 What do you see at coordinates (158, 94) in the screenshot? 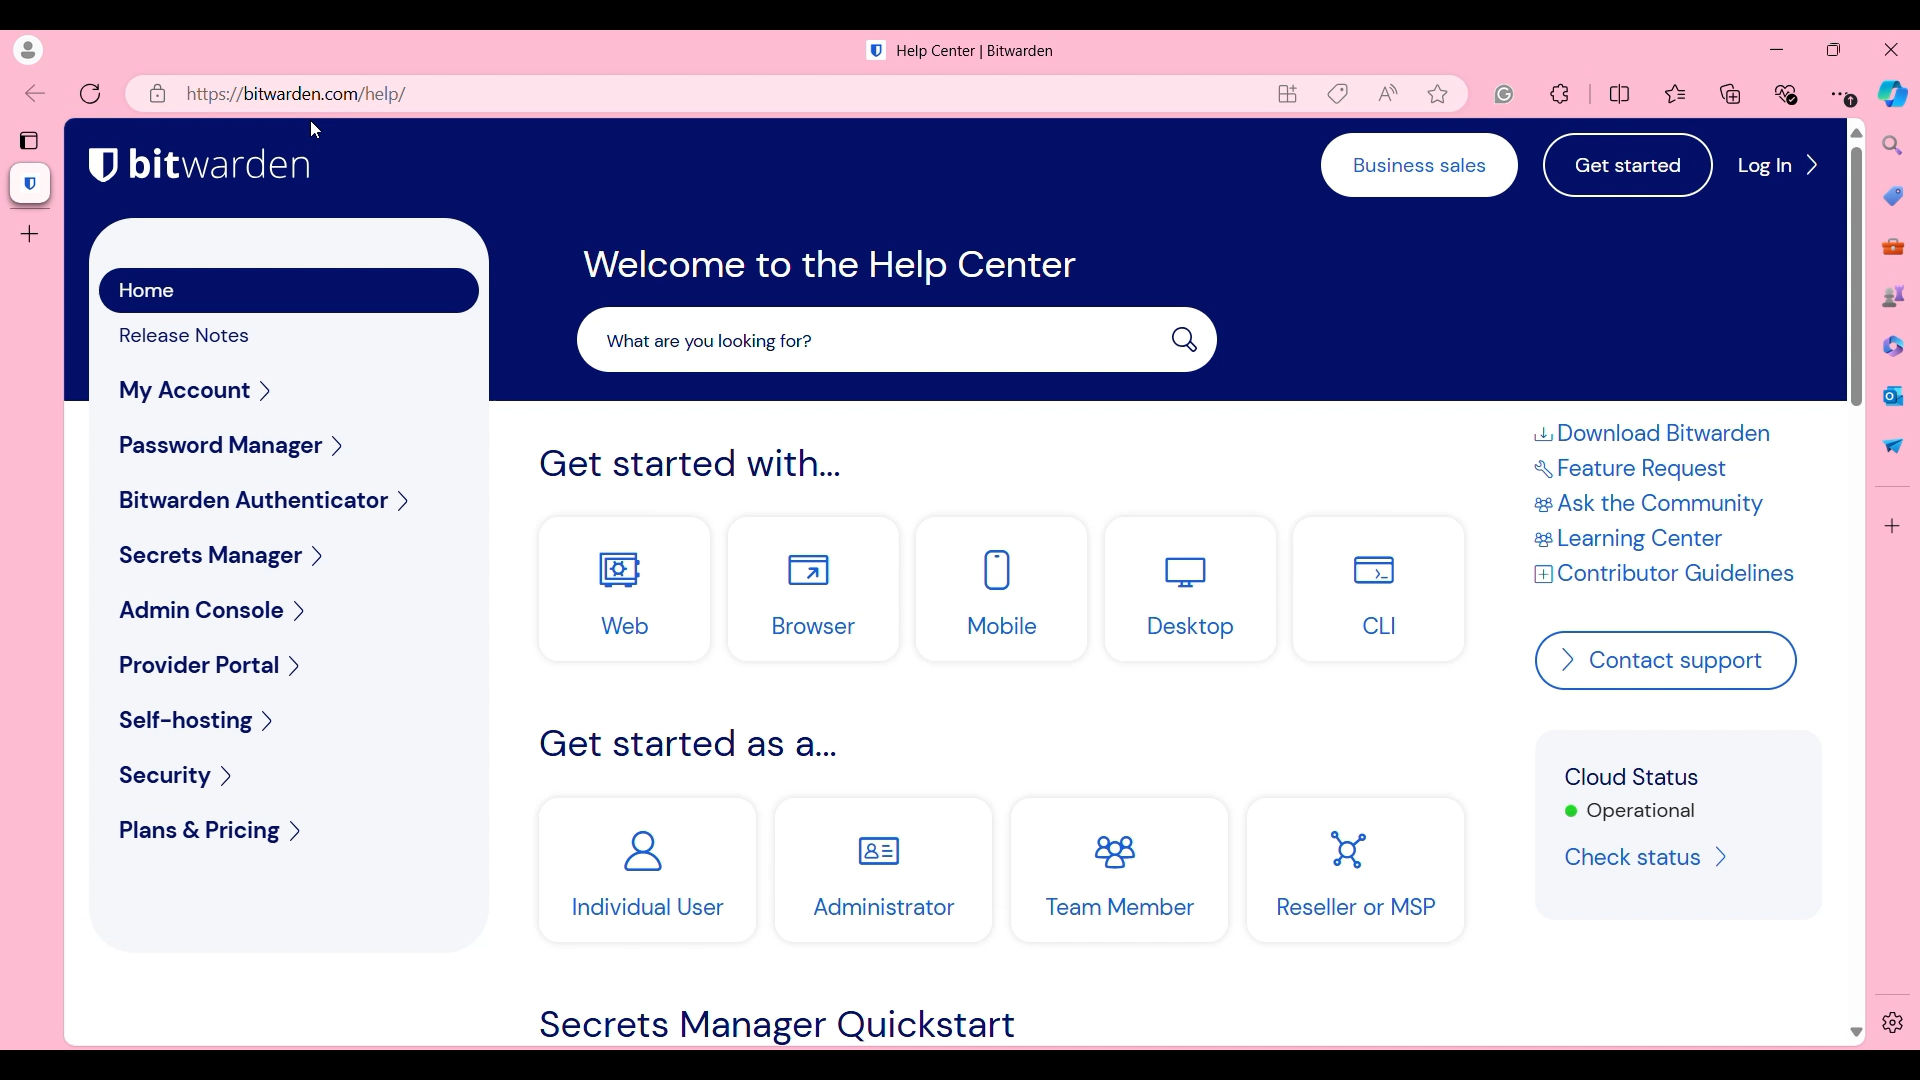
I see `Page information` at bounding box center [158, 94].